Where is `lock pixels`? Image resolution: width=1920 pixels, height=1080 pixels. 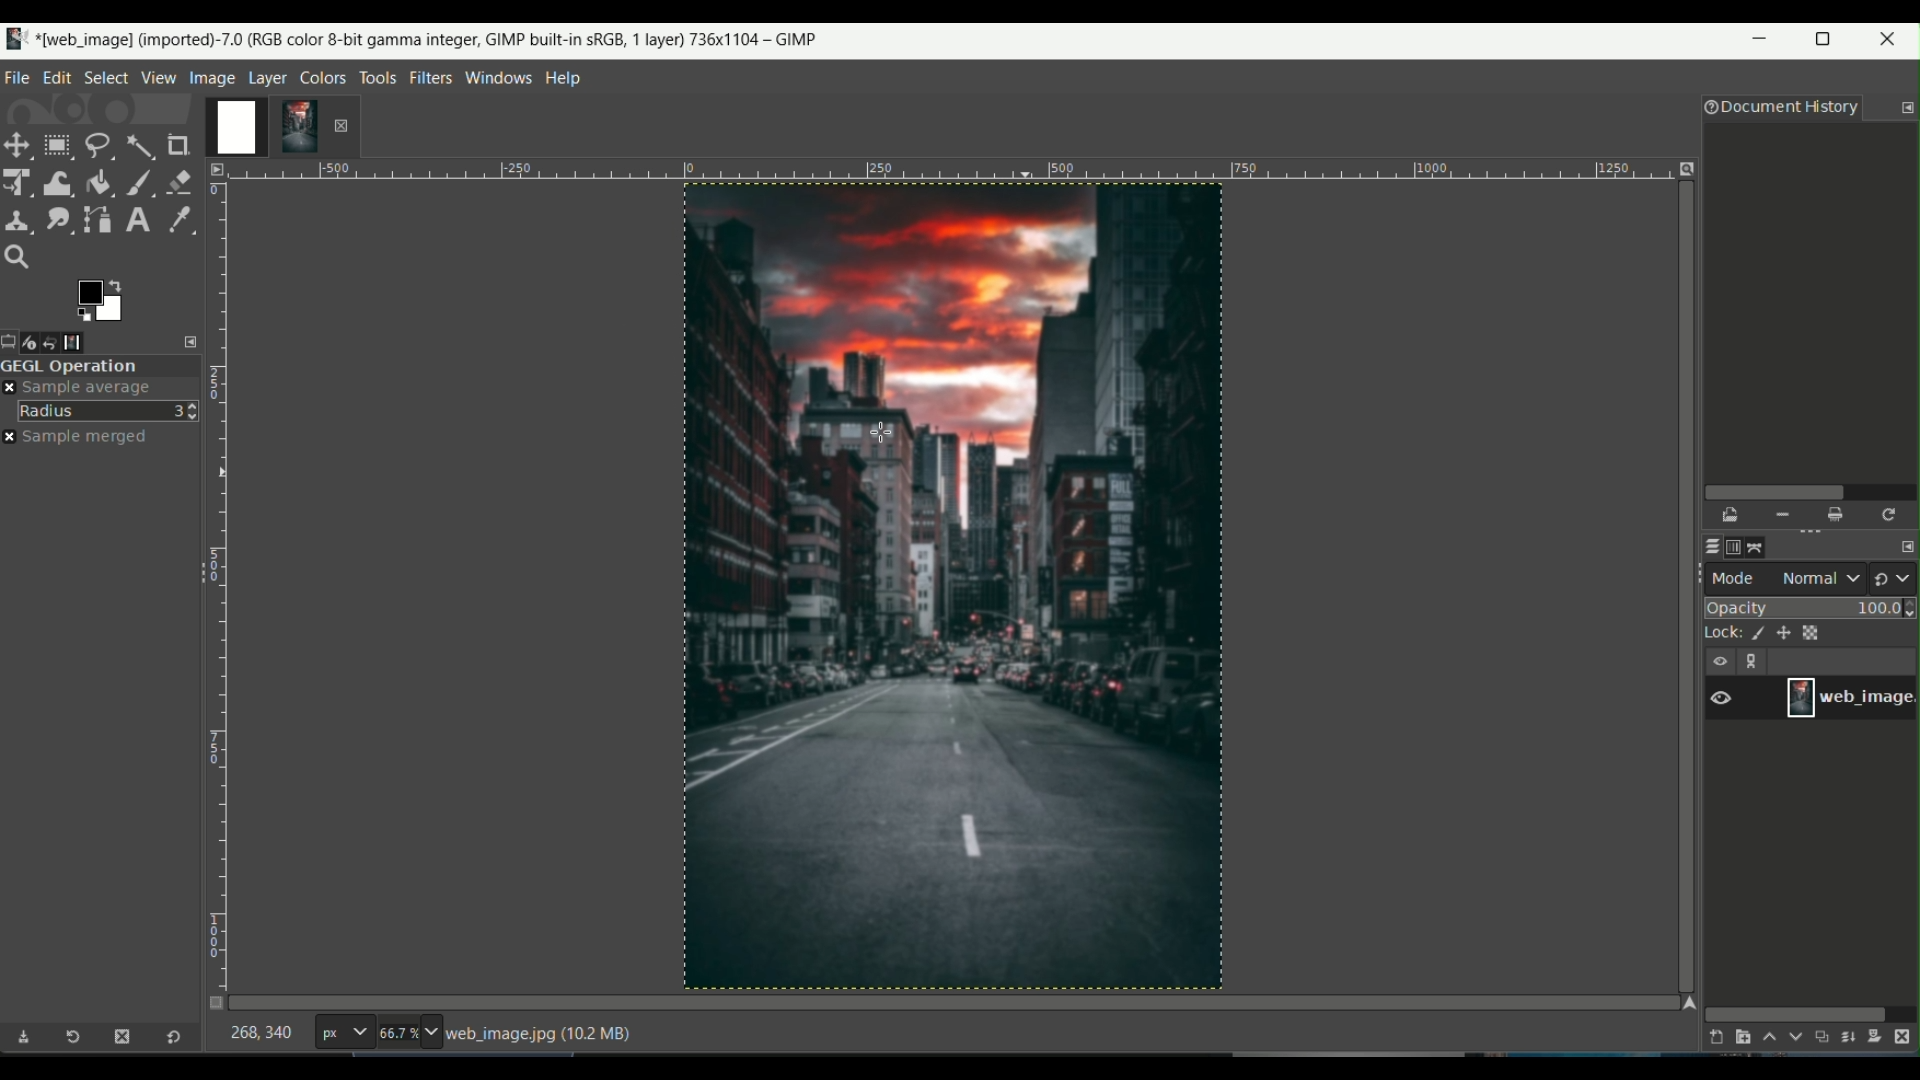 lock pixels is located at coordinates (1752, 635).